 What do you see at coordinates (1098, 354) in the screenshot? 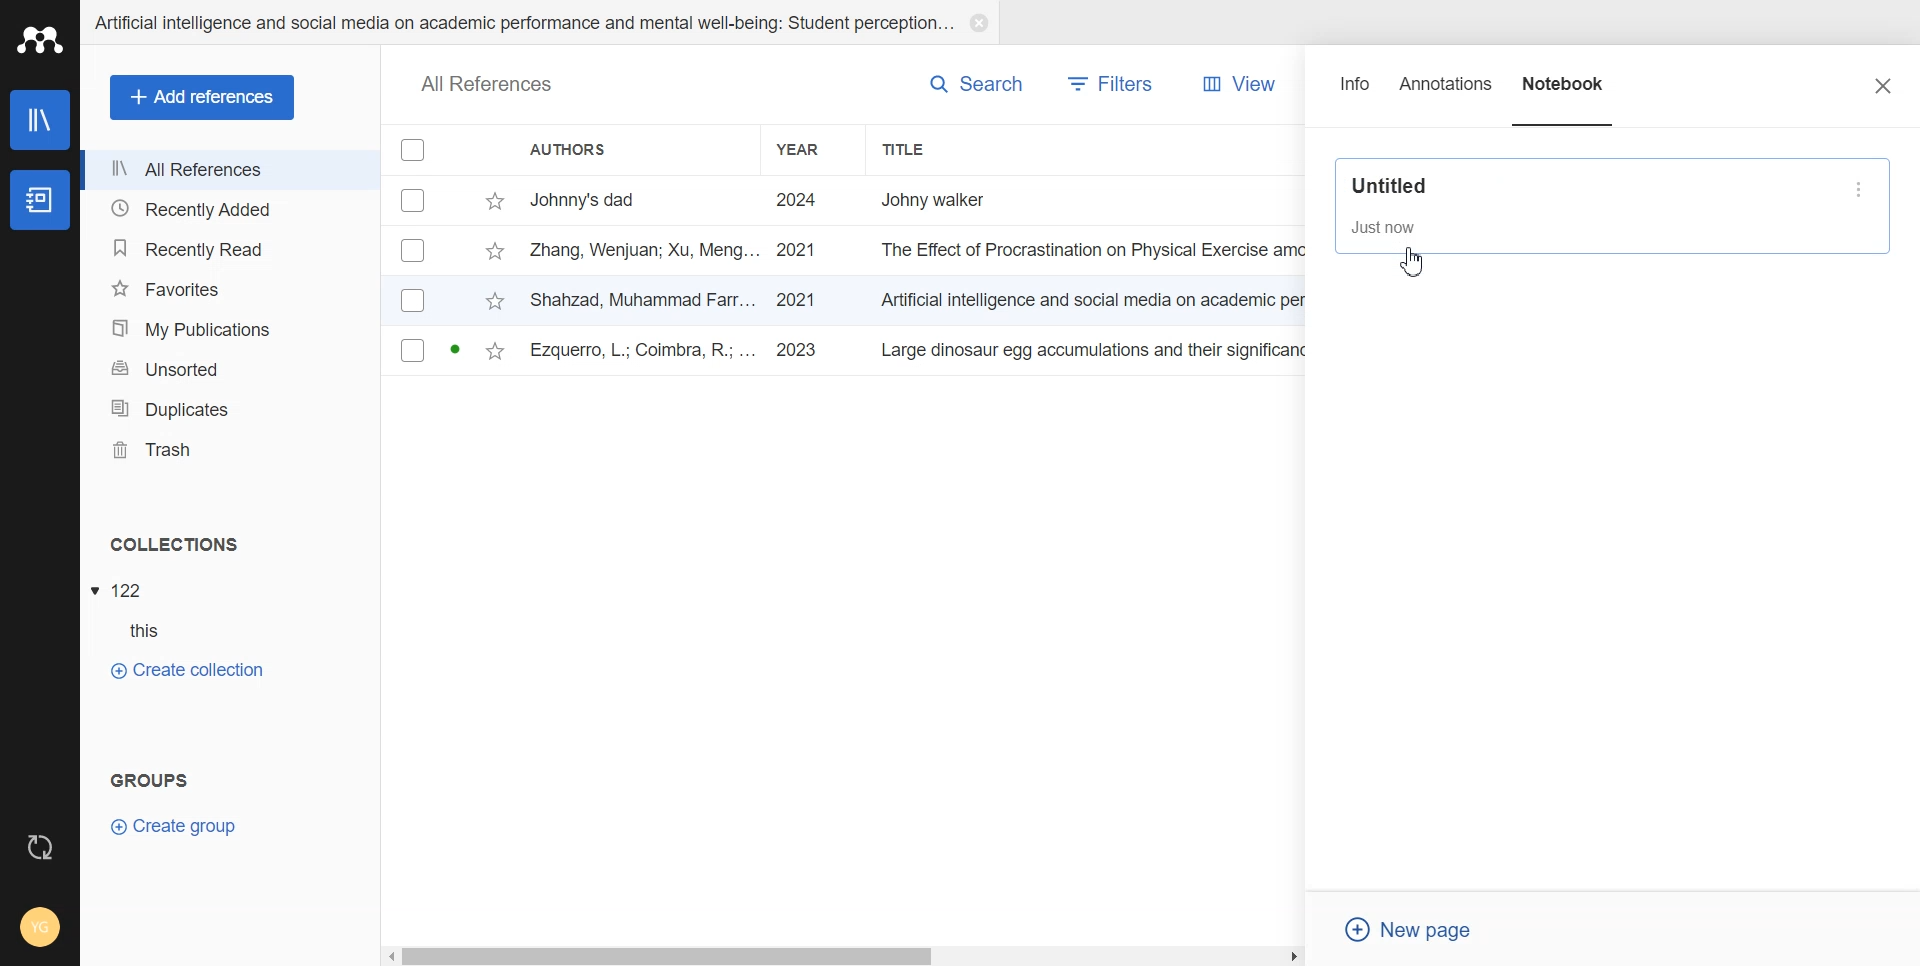
I see `large dinosaur egg accumulations and their significance` at bounding box center [1098, 354].